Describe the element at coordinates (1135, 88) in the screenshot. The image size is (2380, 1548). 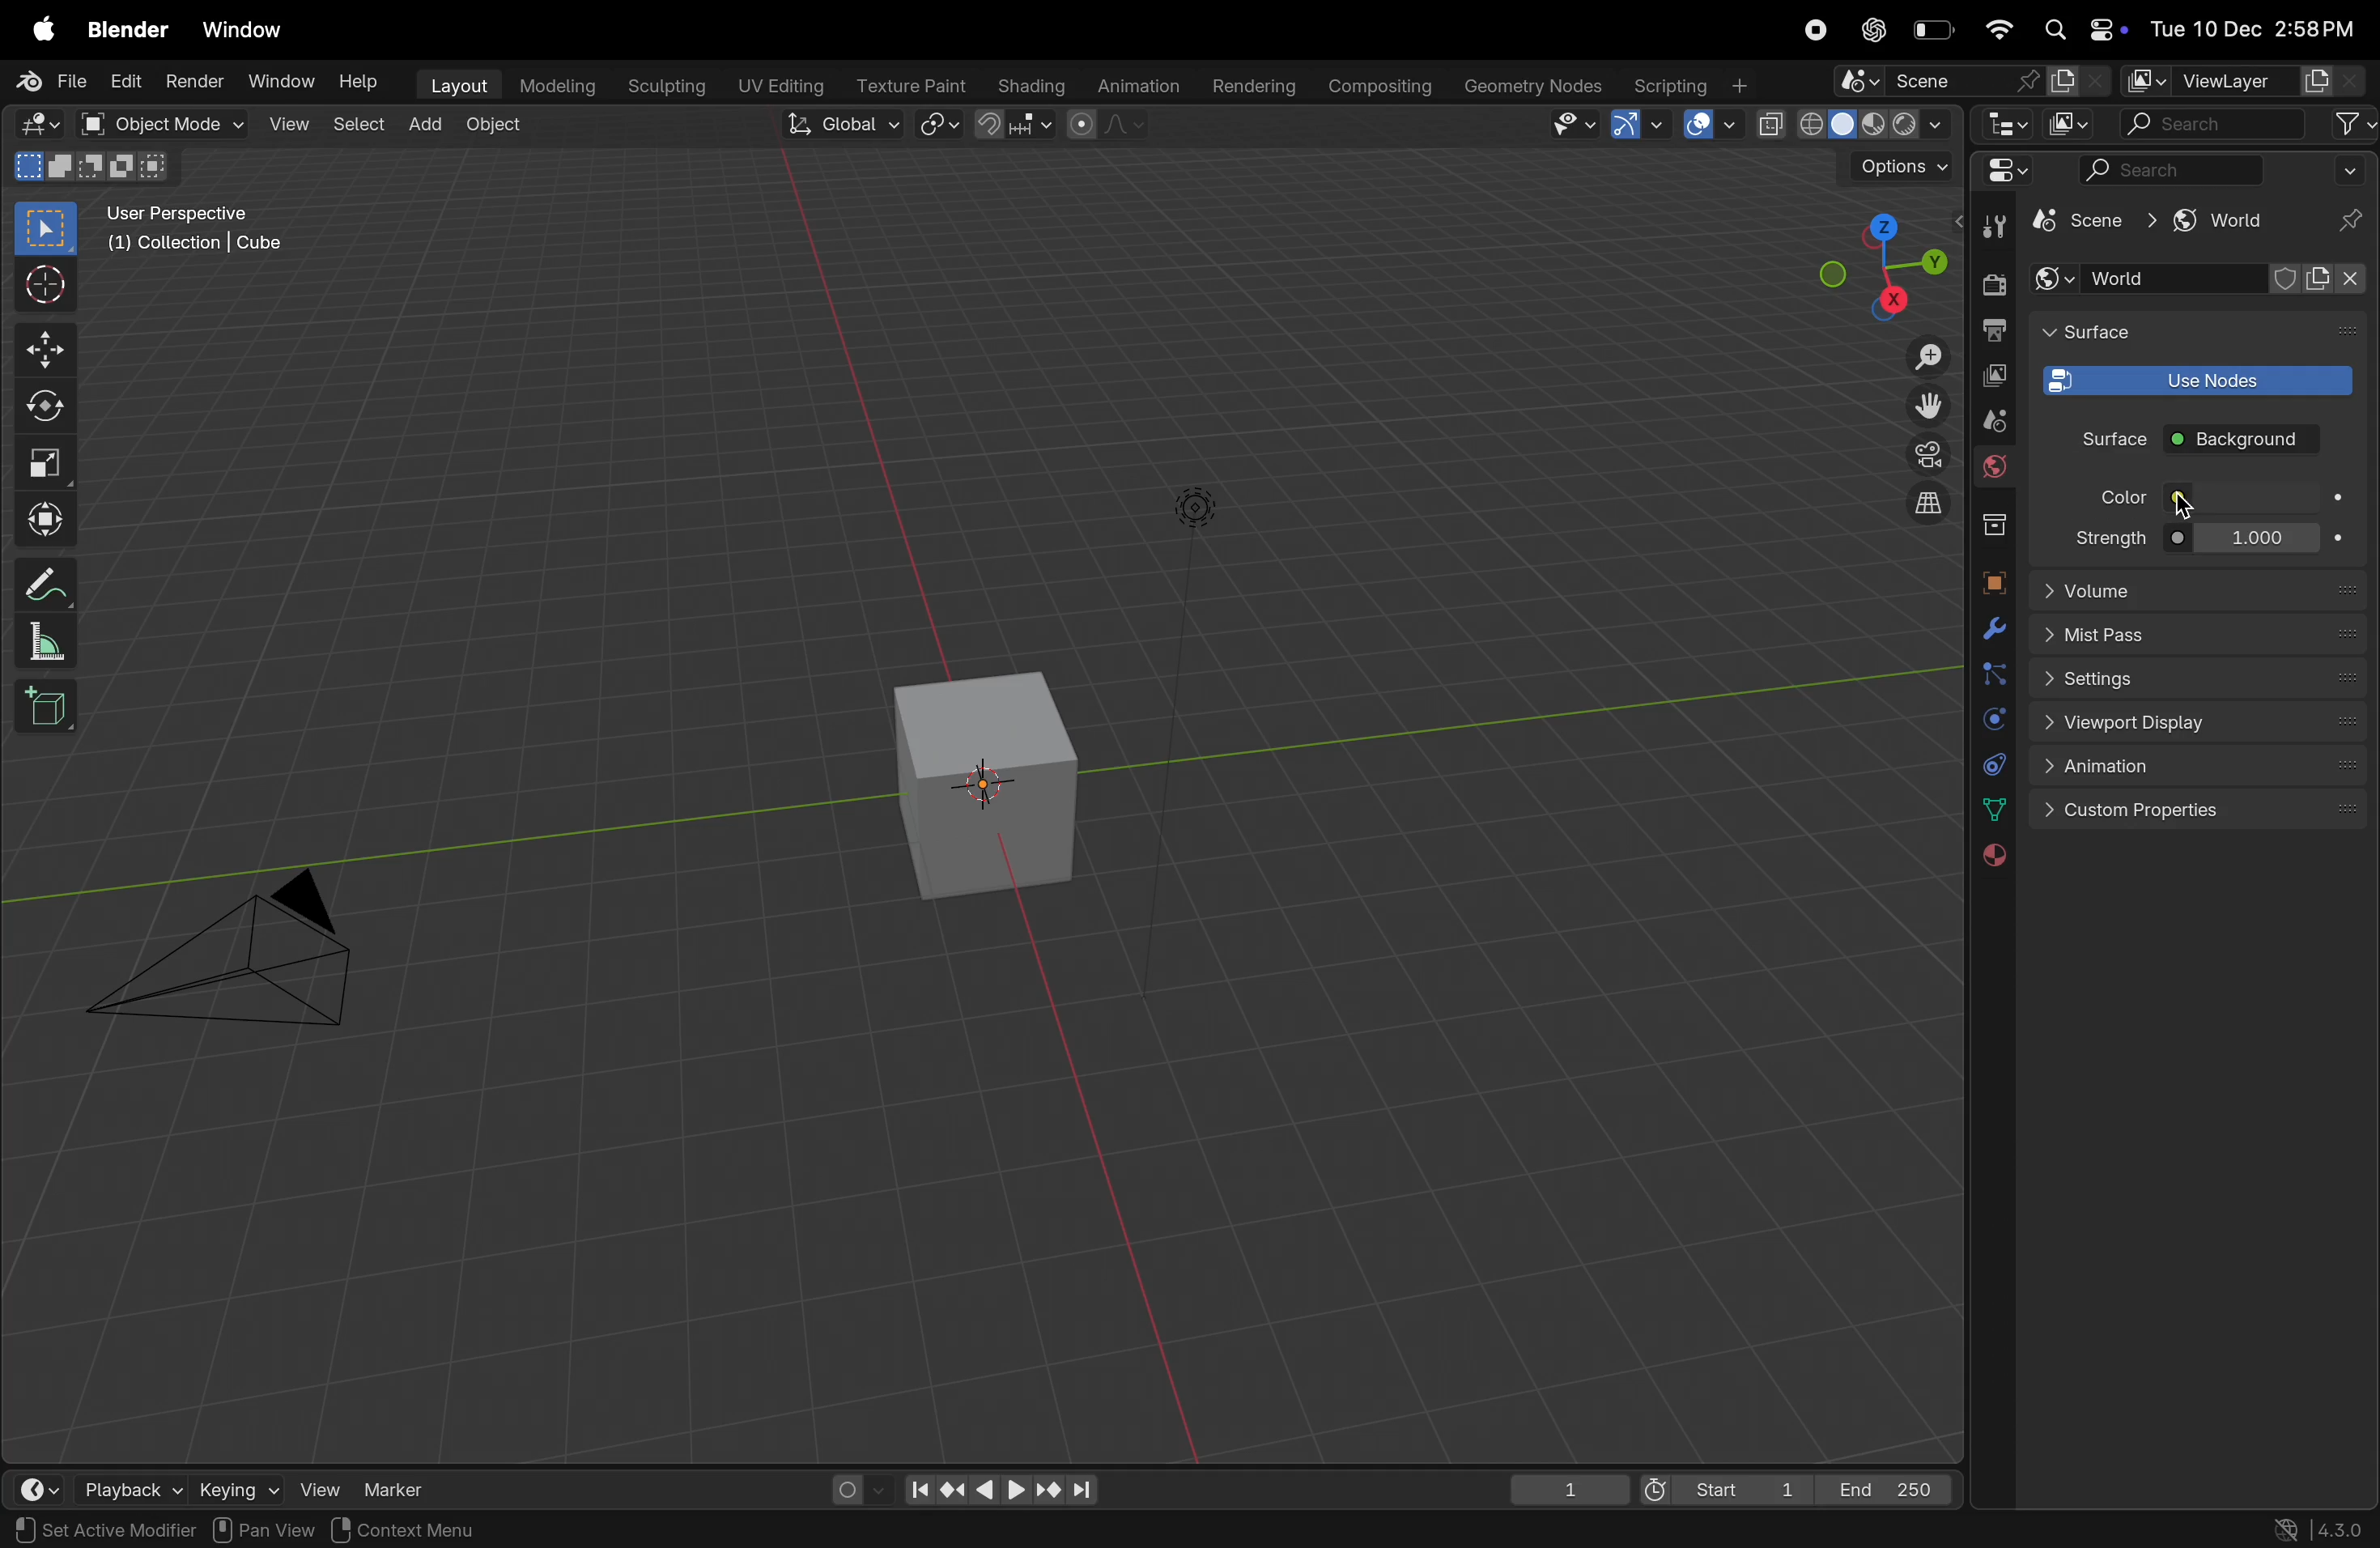
I see `Animation` at that location.